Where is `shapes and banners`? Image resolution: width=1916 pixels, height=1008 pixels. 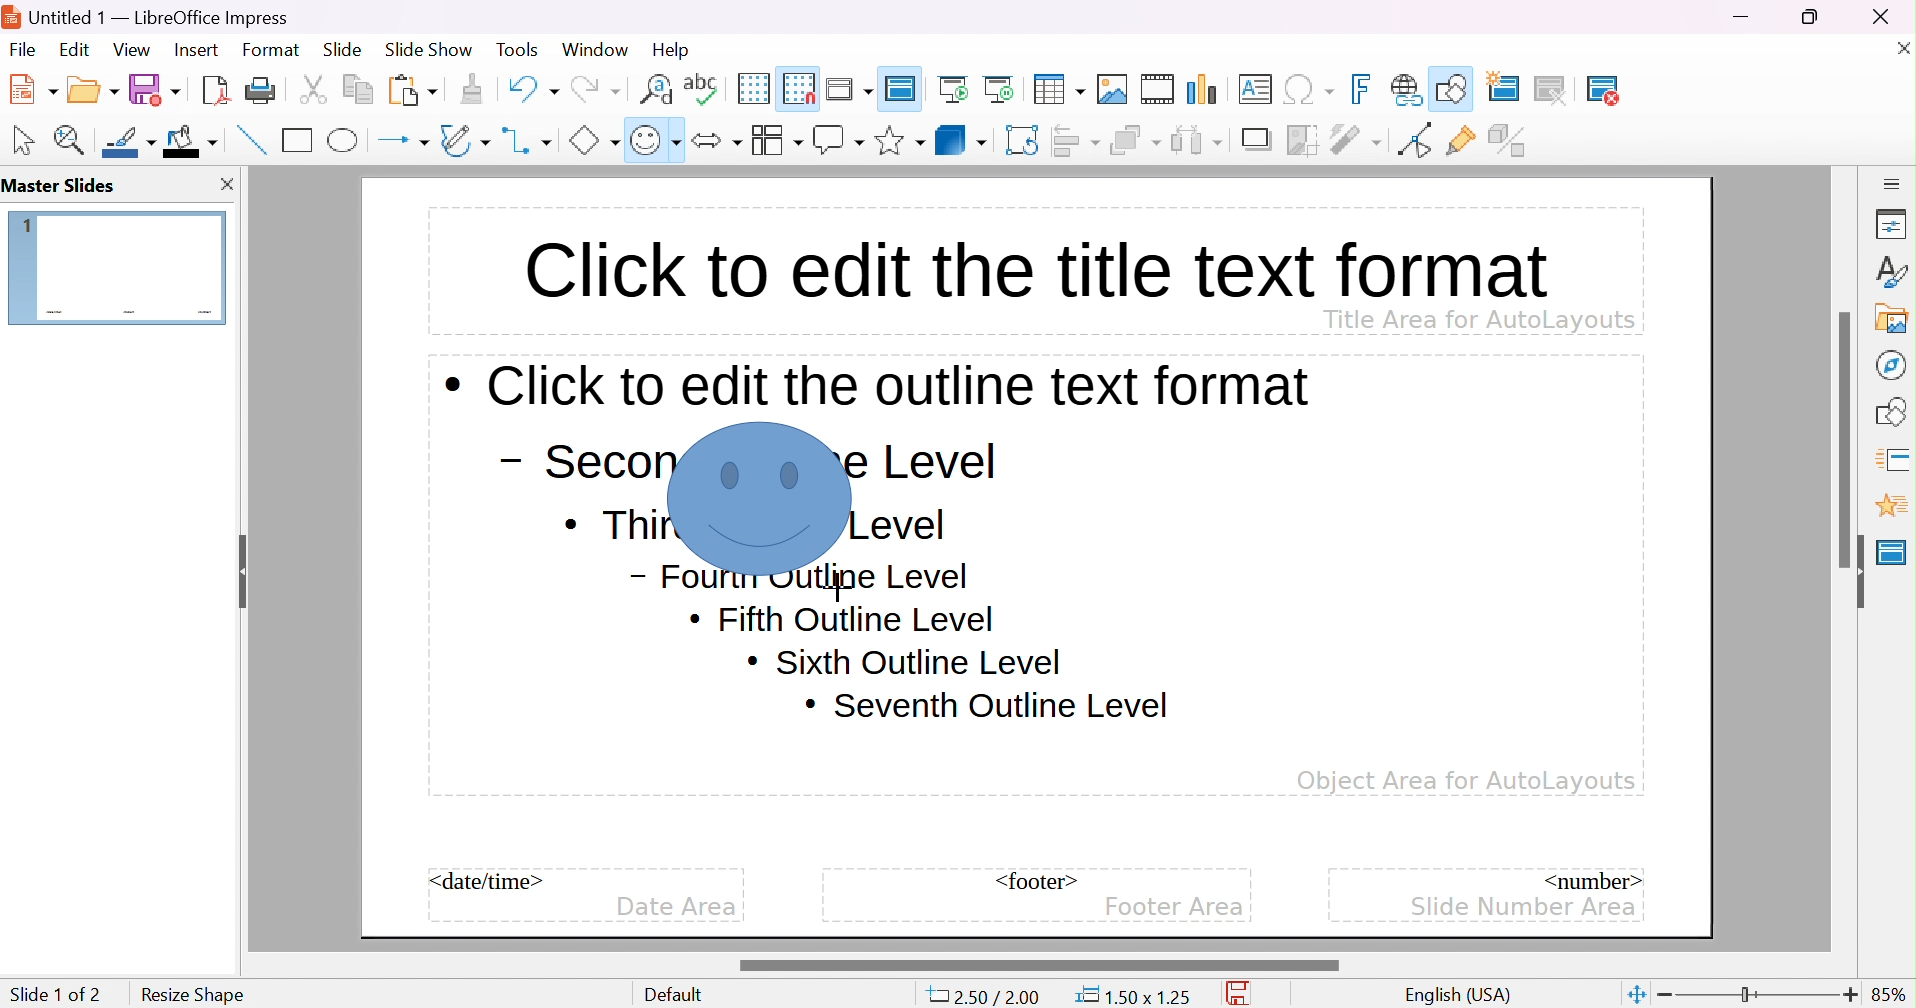 shapes and banners is located at coordinates (899, 141).